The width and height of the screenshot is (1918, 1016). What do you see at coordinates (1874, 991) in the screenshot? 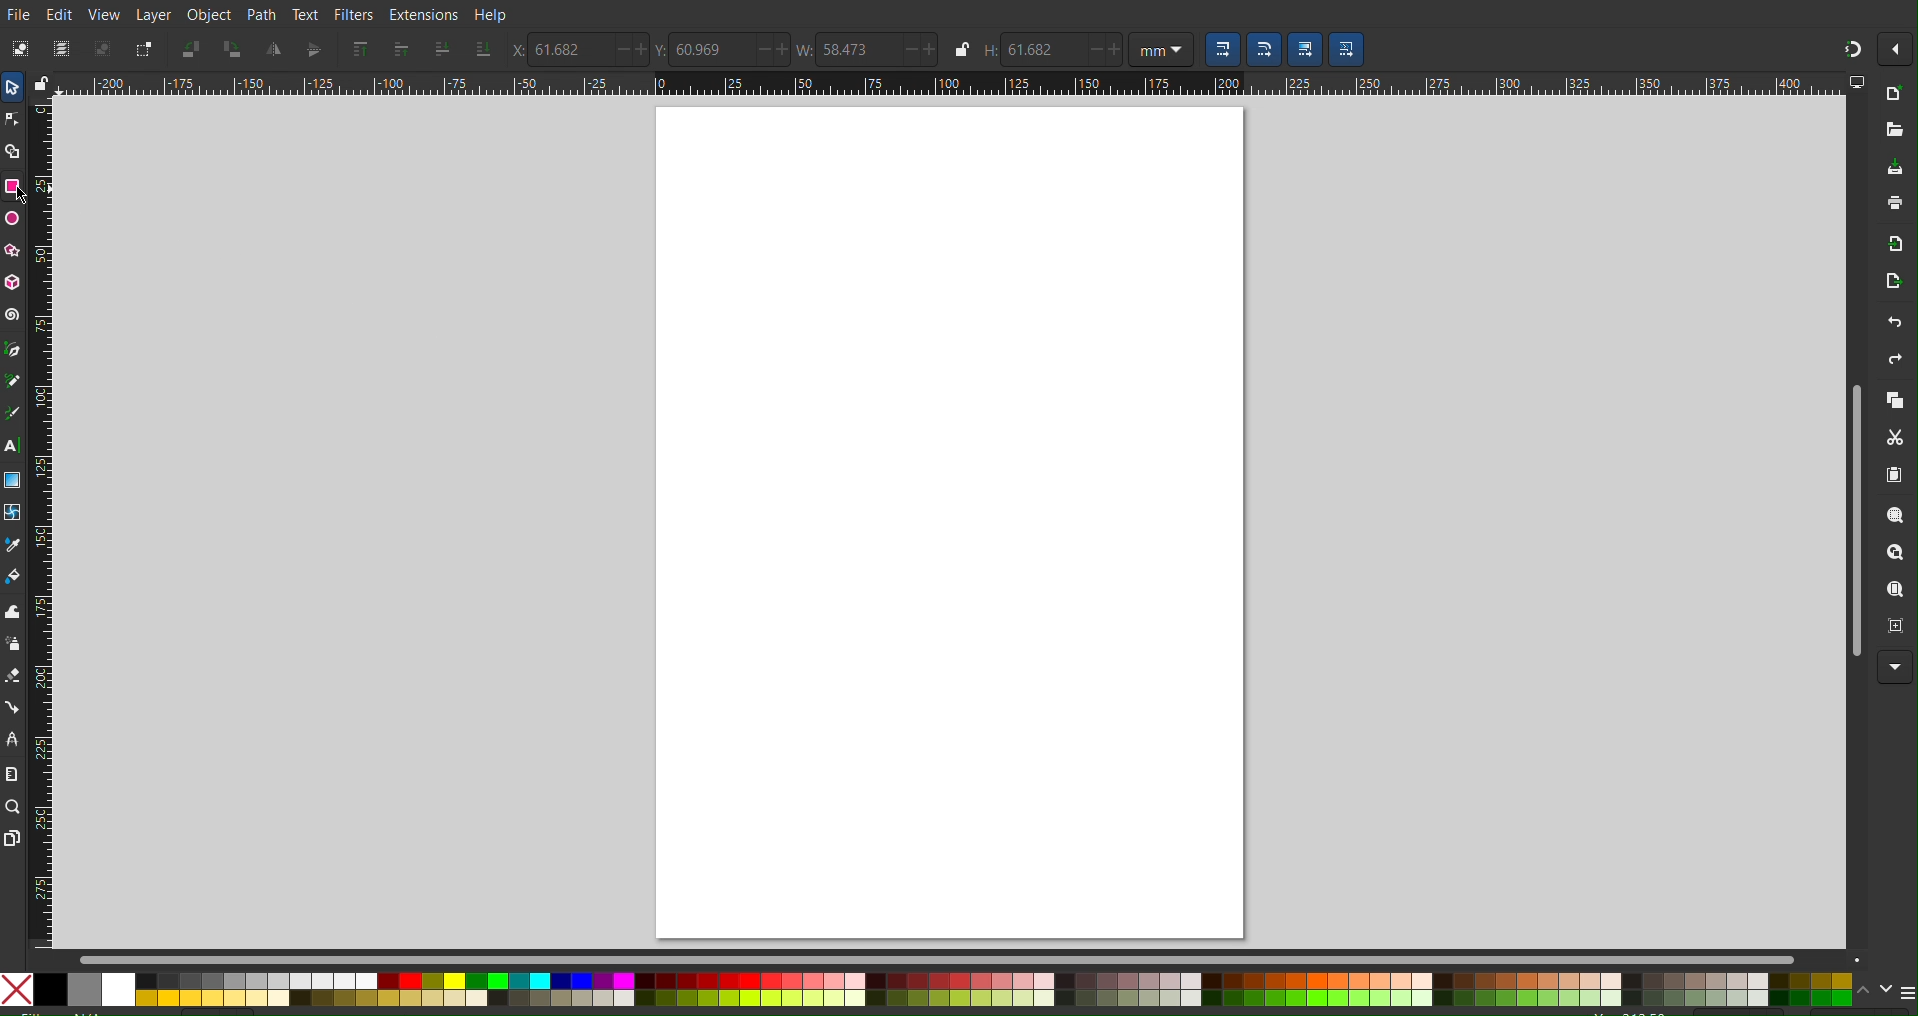
I see `navigate the colors` at bounding box center [1874, 991].